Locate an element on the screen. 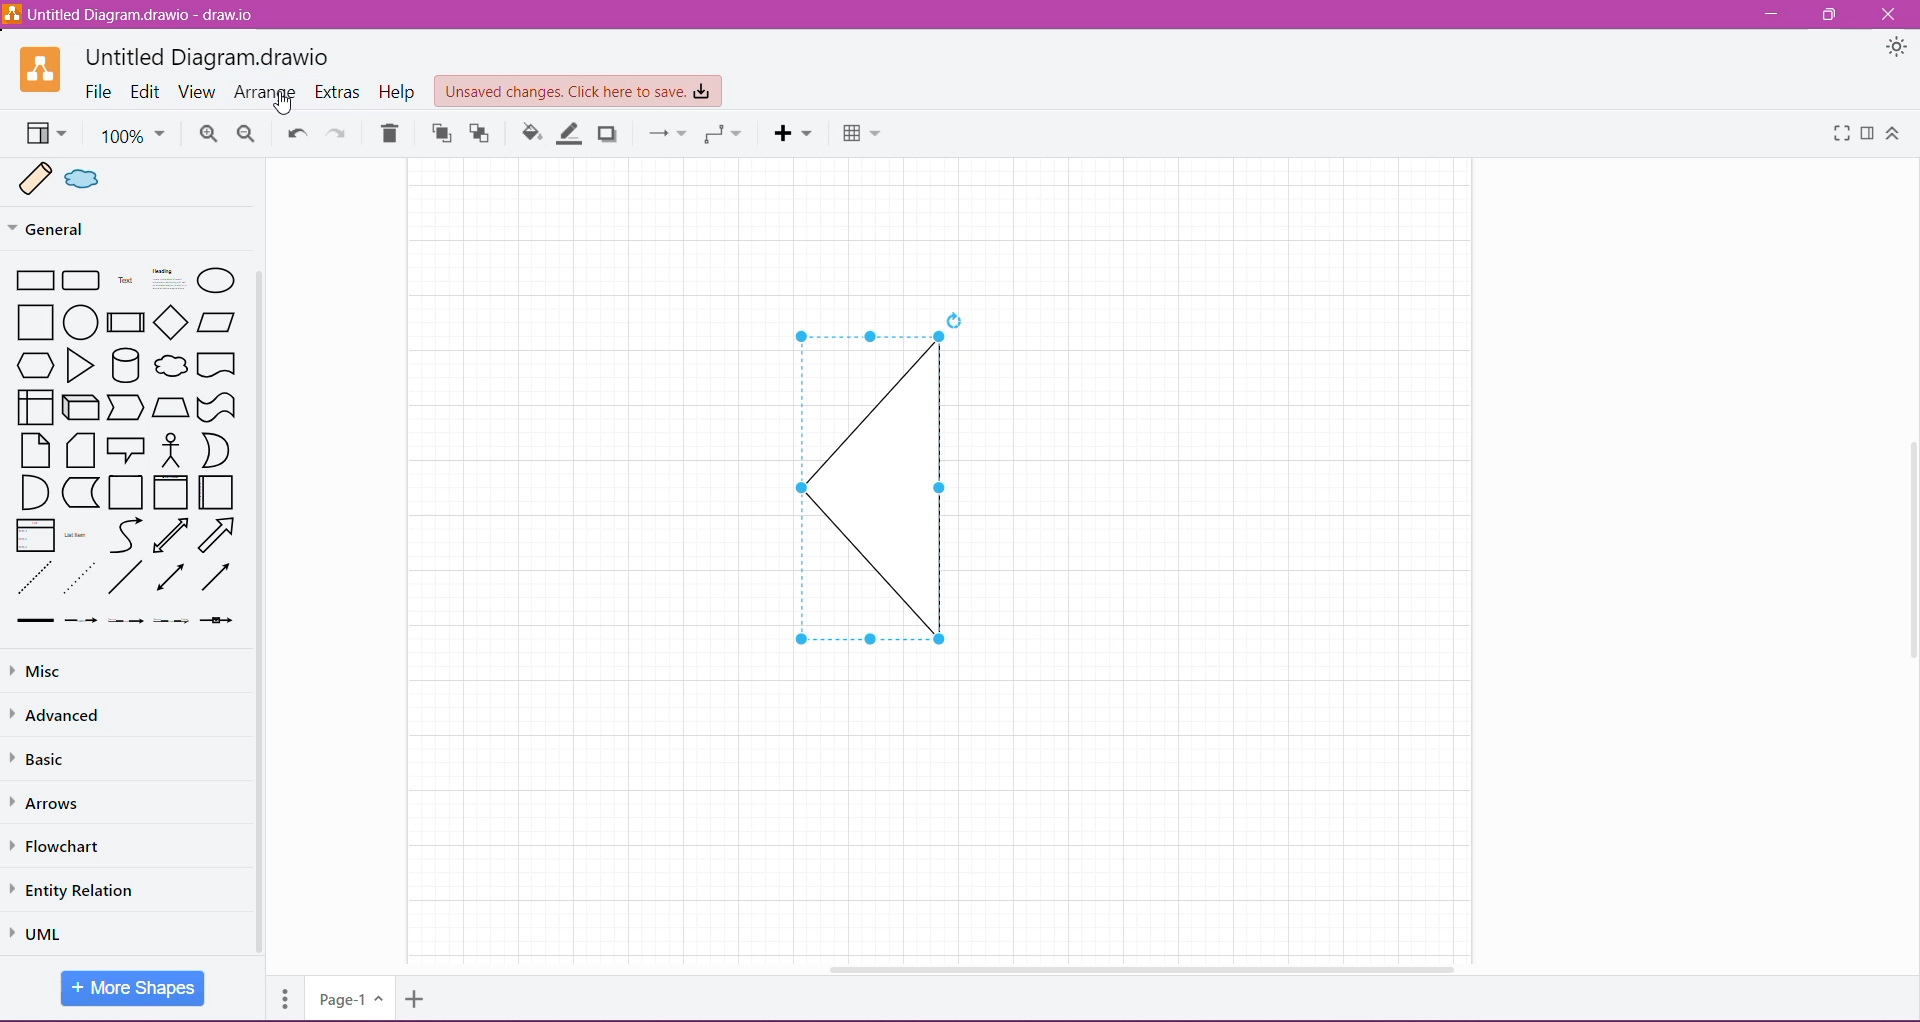  Vertical Scroll Bar is located at coordinates (262, 613).